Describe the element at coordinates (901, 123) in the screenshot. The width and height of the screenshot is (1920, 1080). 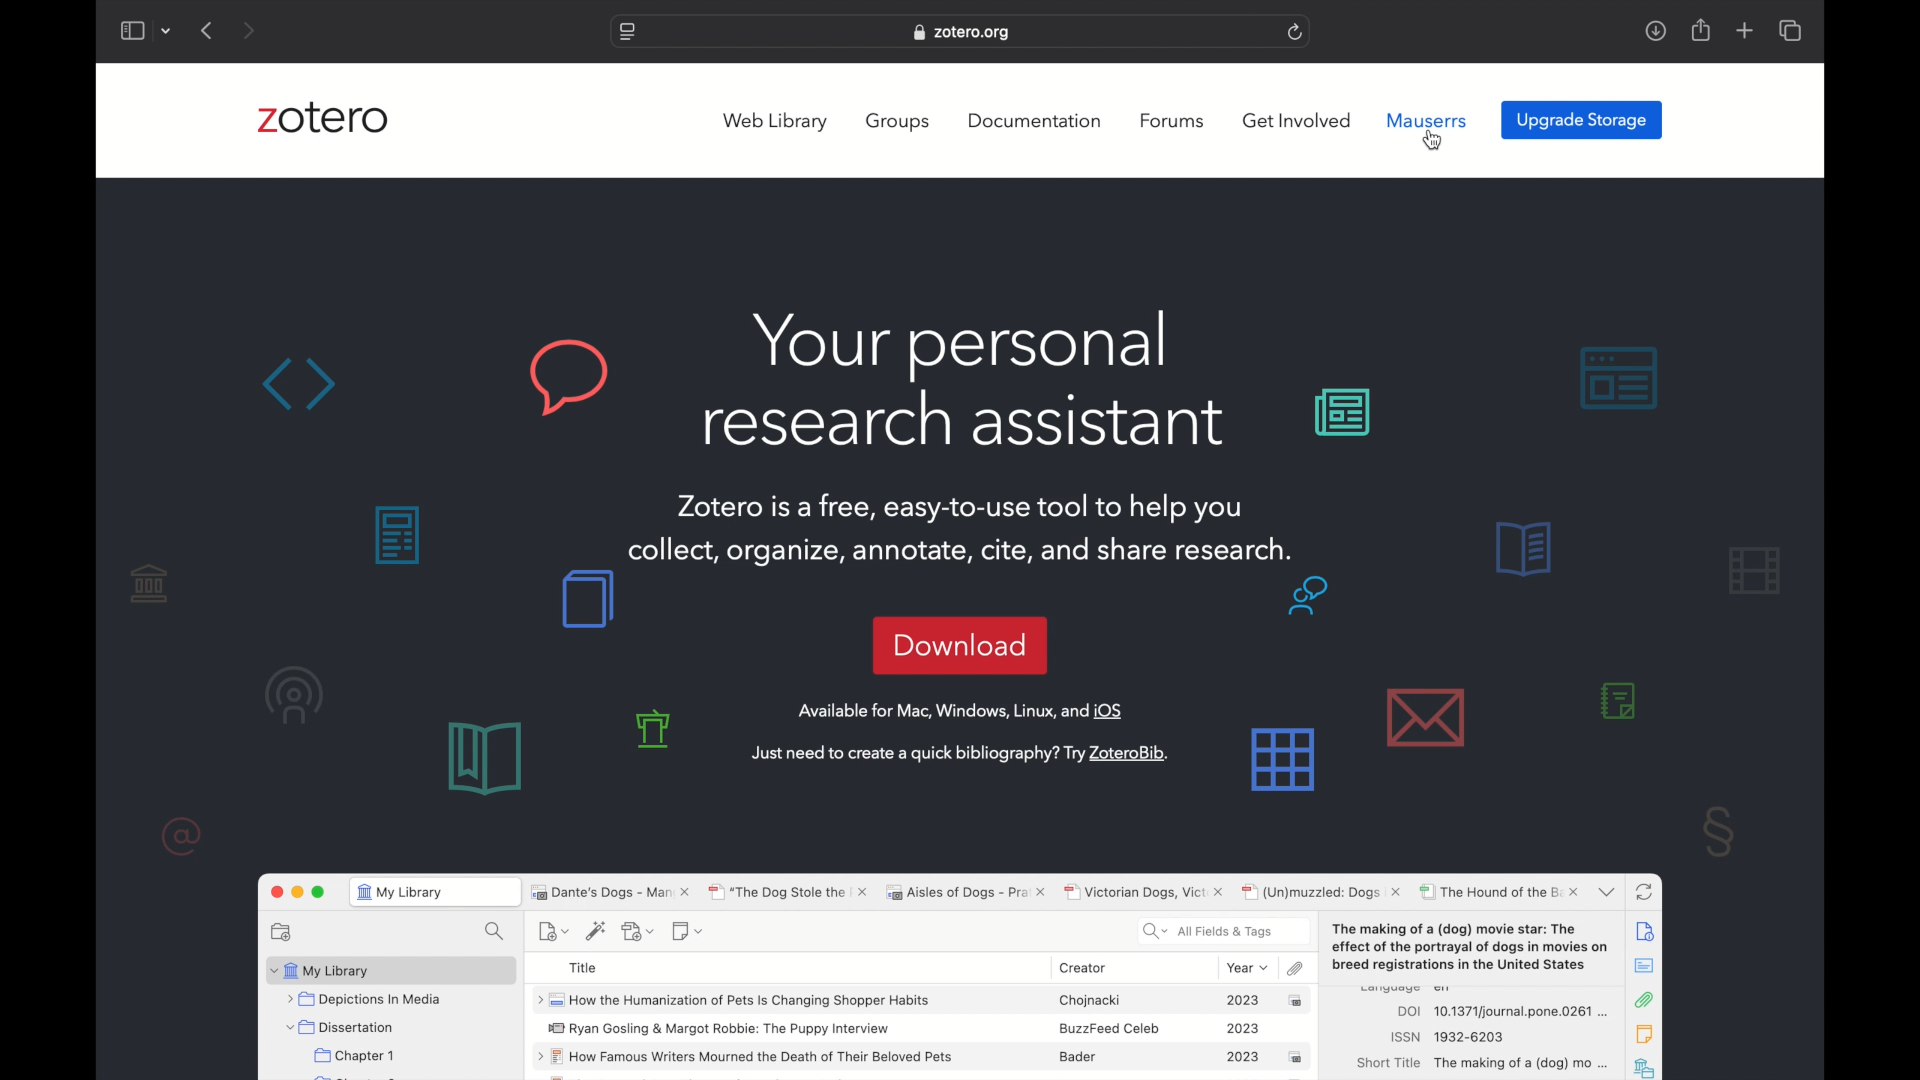
I see `groups` at that location.